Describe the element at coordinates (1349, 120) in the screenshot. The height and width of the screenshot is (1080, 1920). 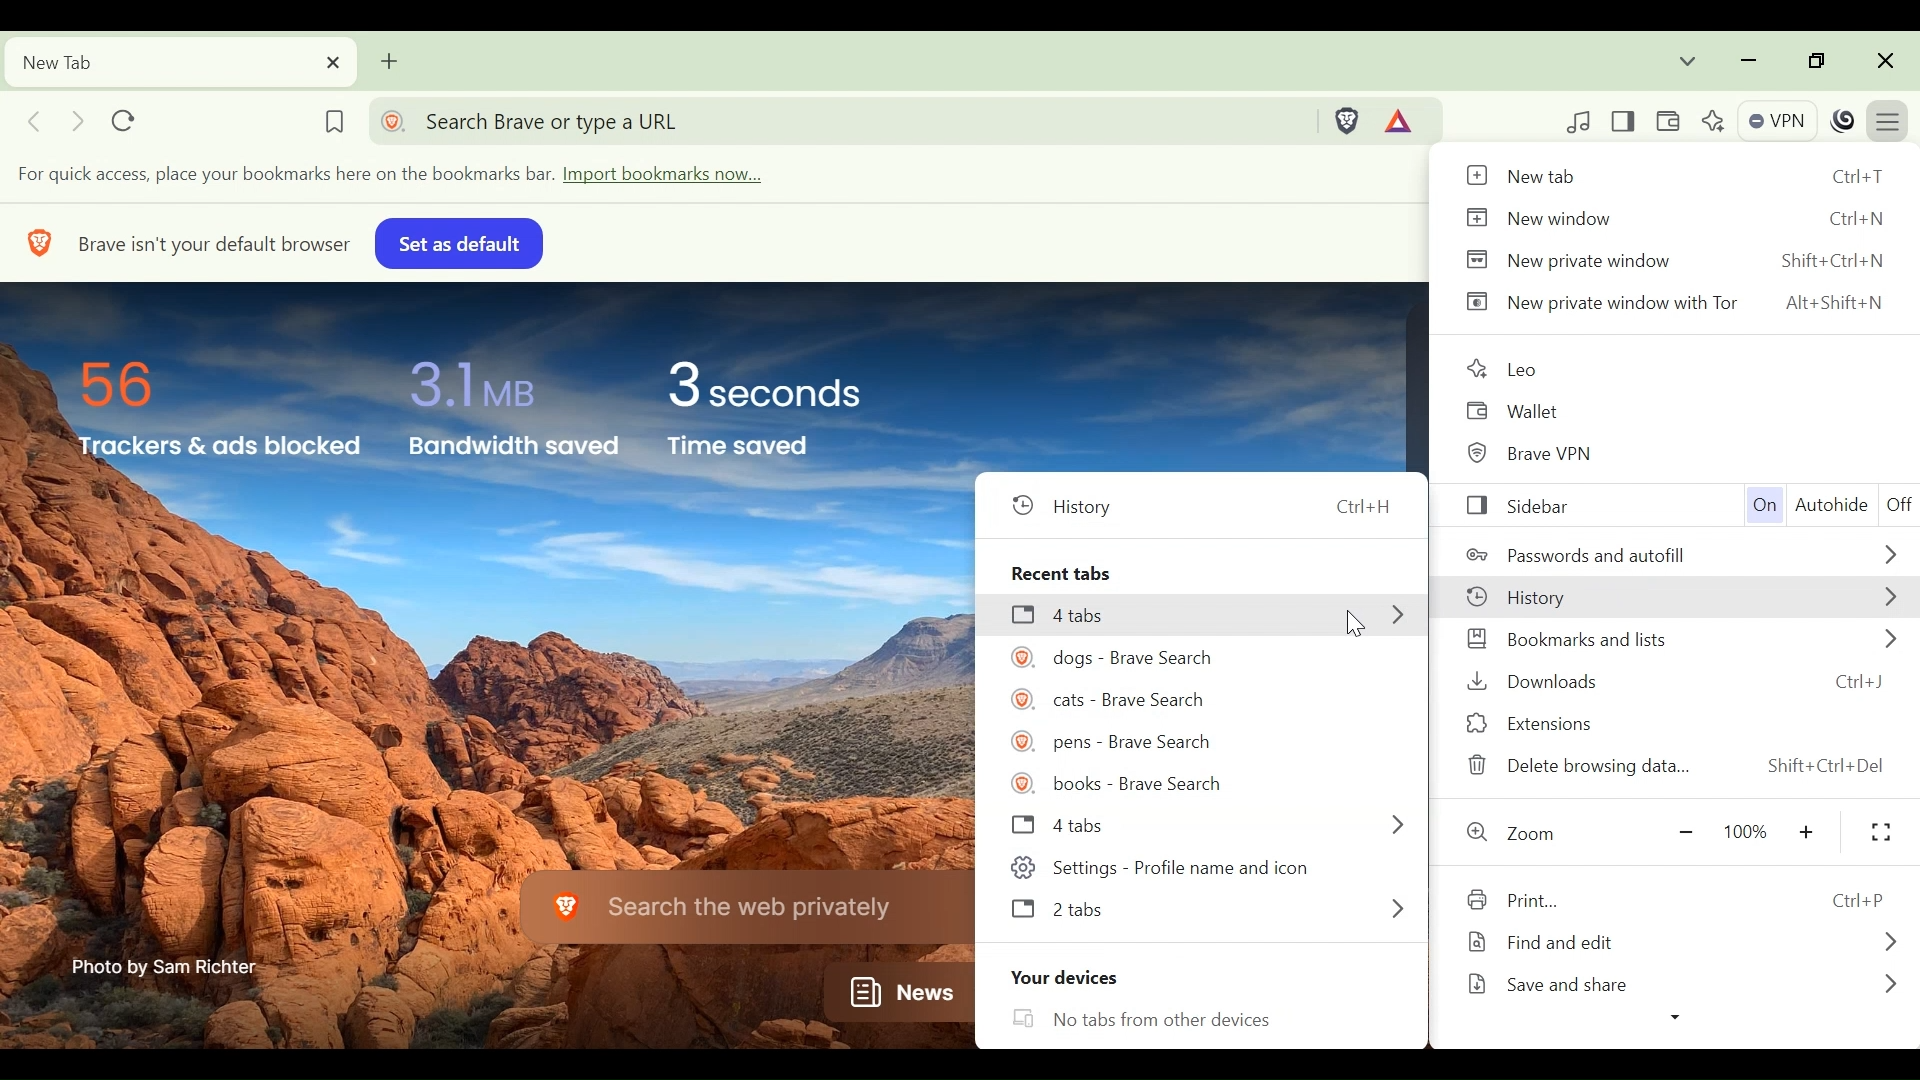
I see `Brave Shield` at that location.